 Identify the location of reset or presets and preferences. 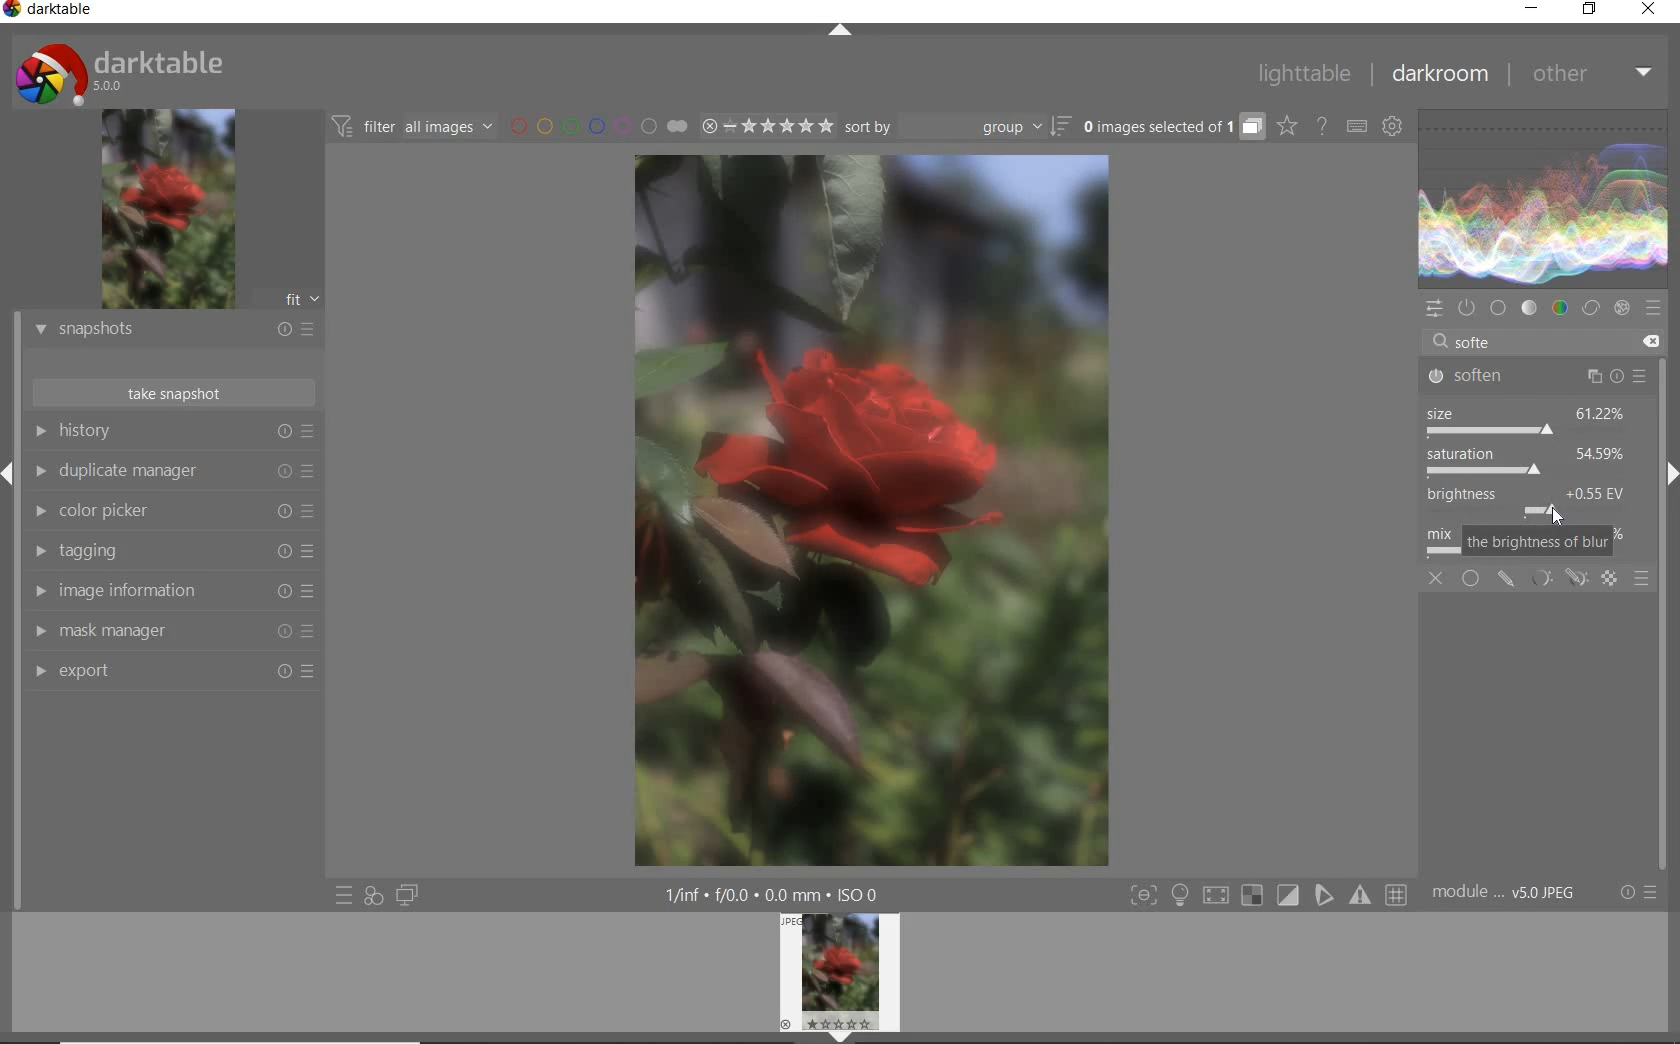
(1639, 893).